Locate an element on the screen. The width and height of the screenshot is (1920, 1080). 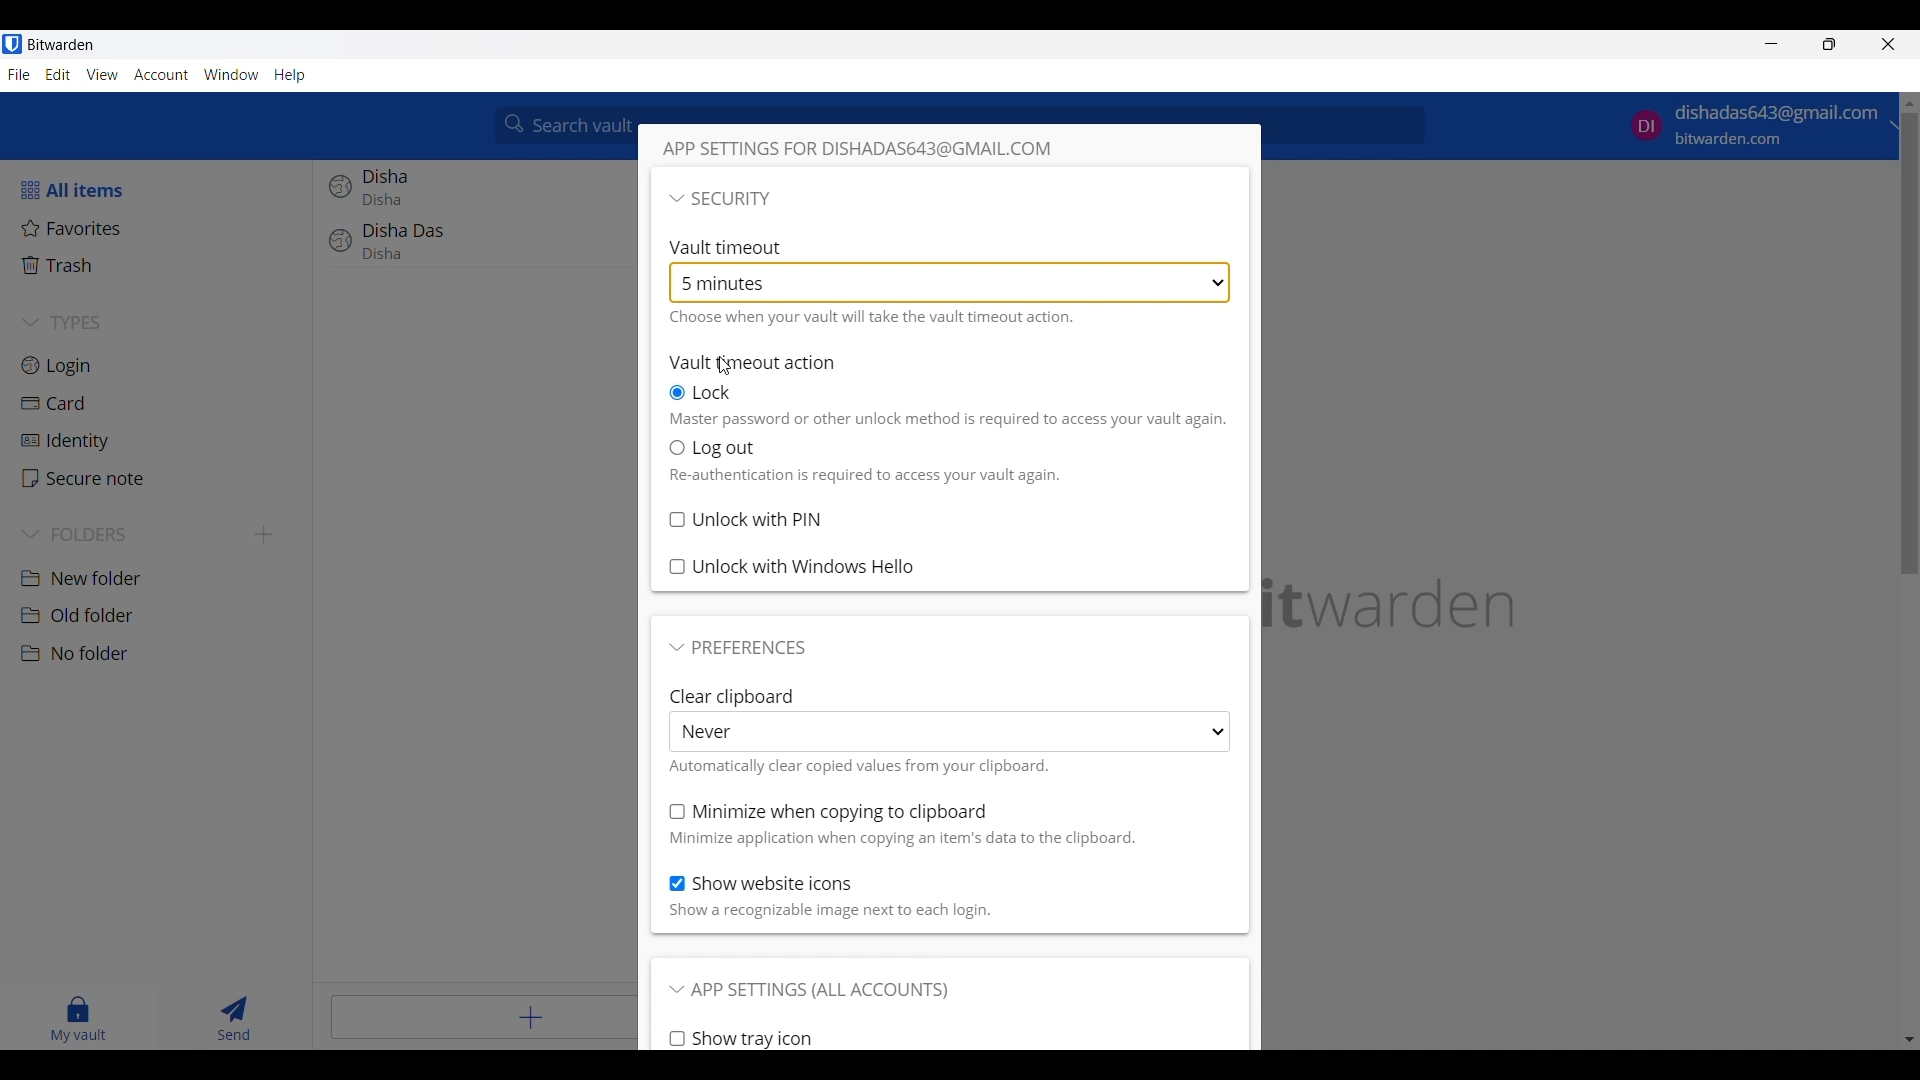
Collapse Types section is located at coordinates (162, 322).